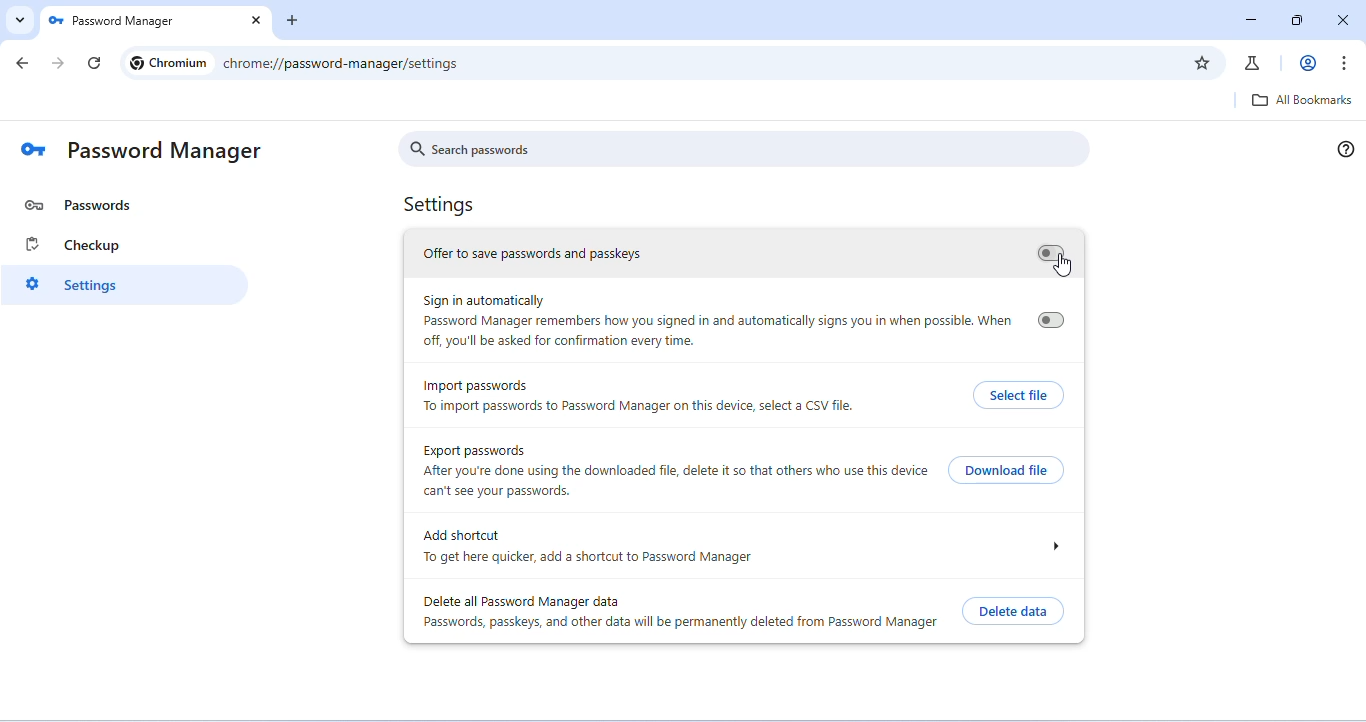 This screenshot has height=722, width=1366. I want to click on go forward, so click(60, 63).